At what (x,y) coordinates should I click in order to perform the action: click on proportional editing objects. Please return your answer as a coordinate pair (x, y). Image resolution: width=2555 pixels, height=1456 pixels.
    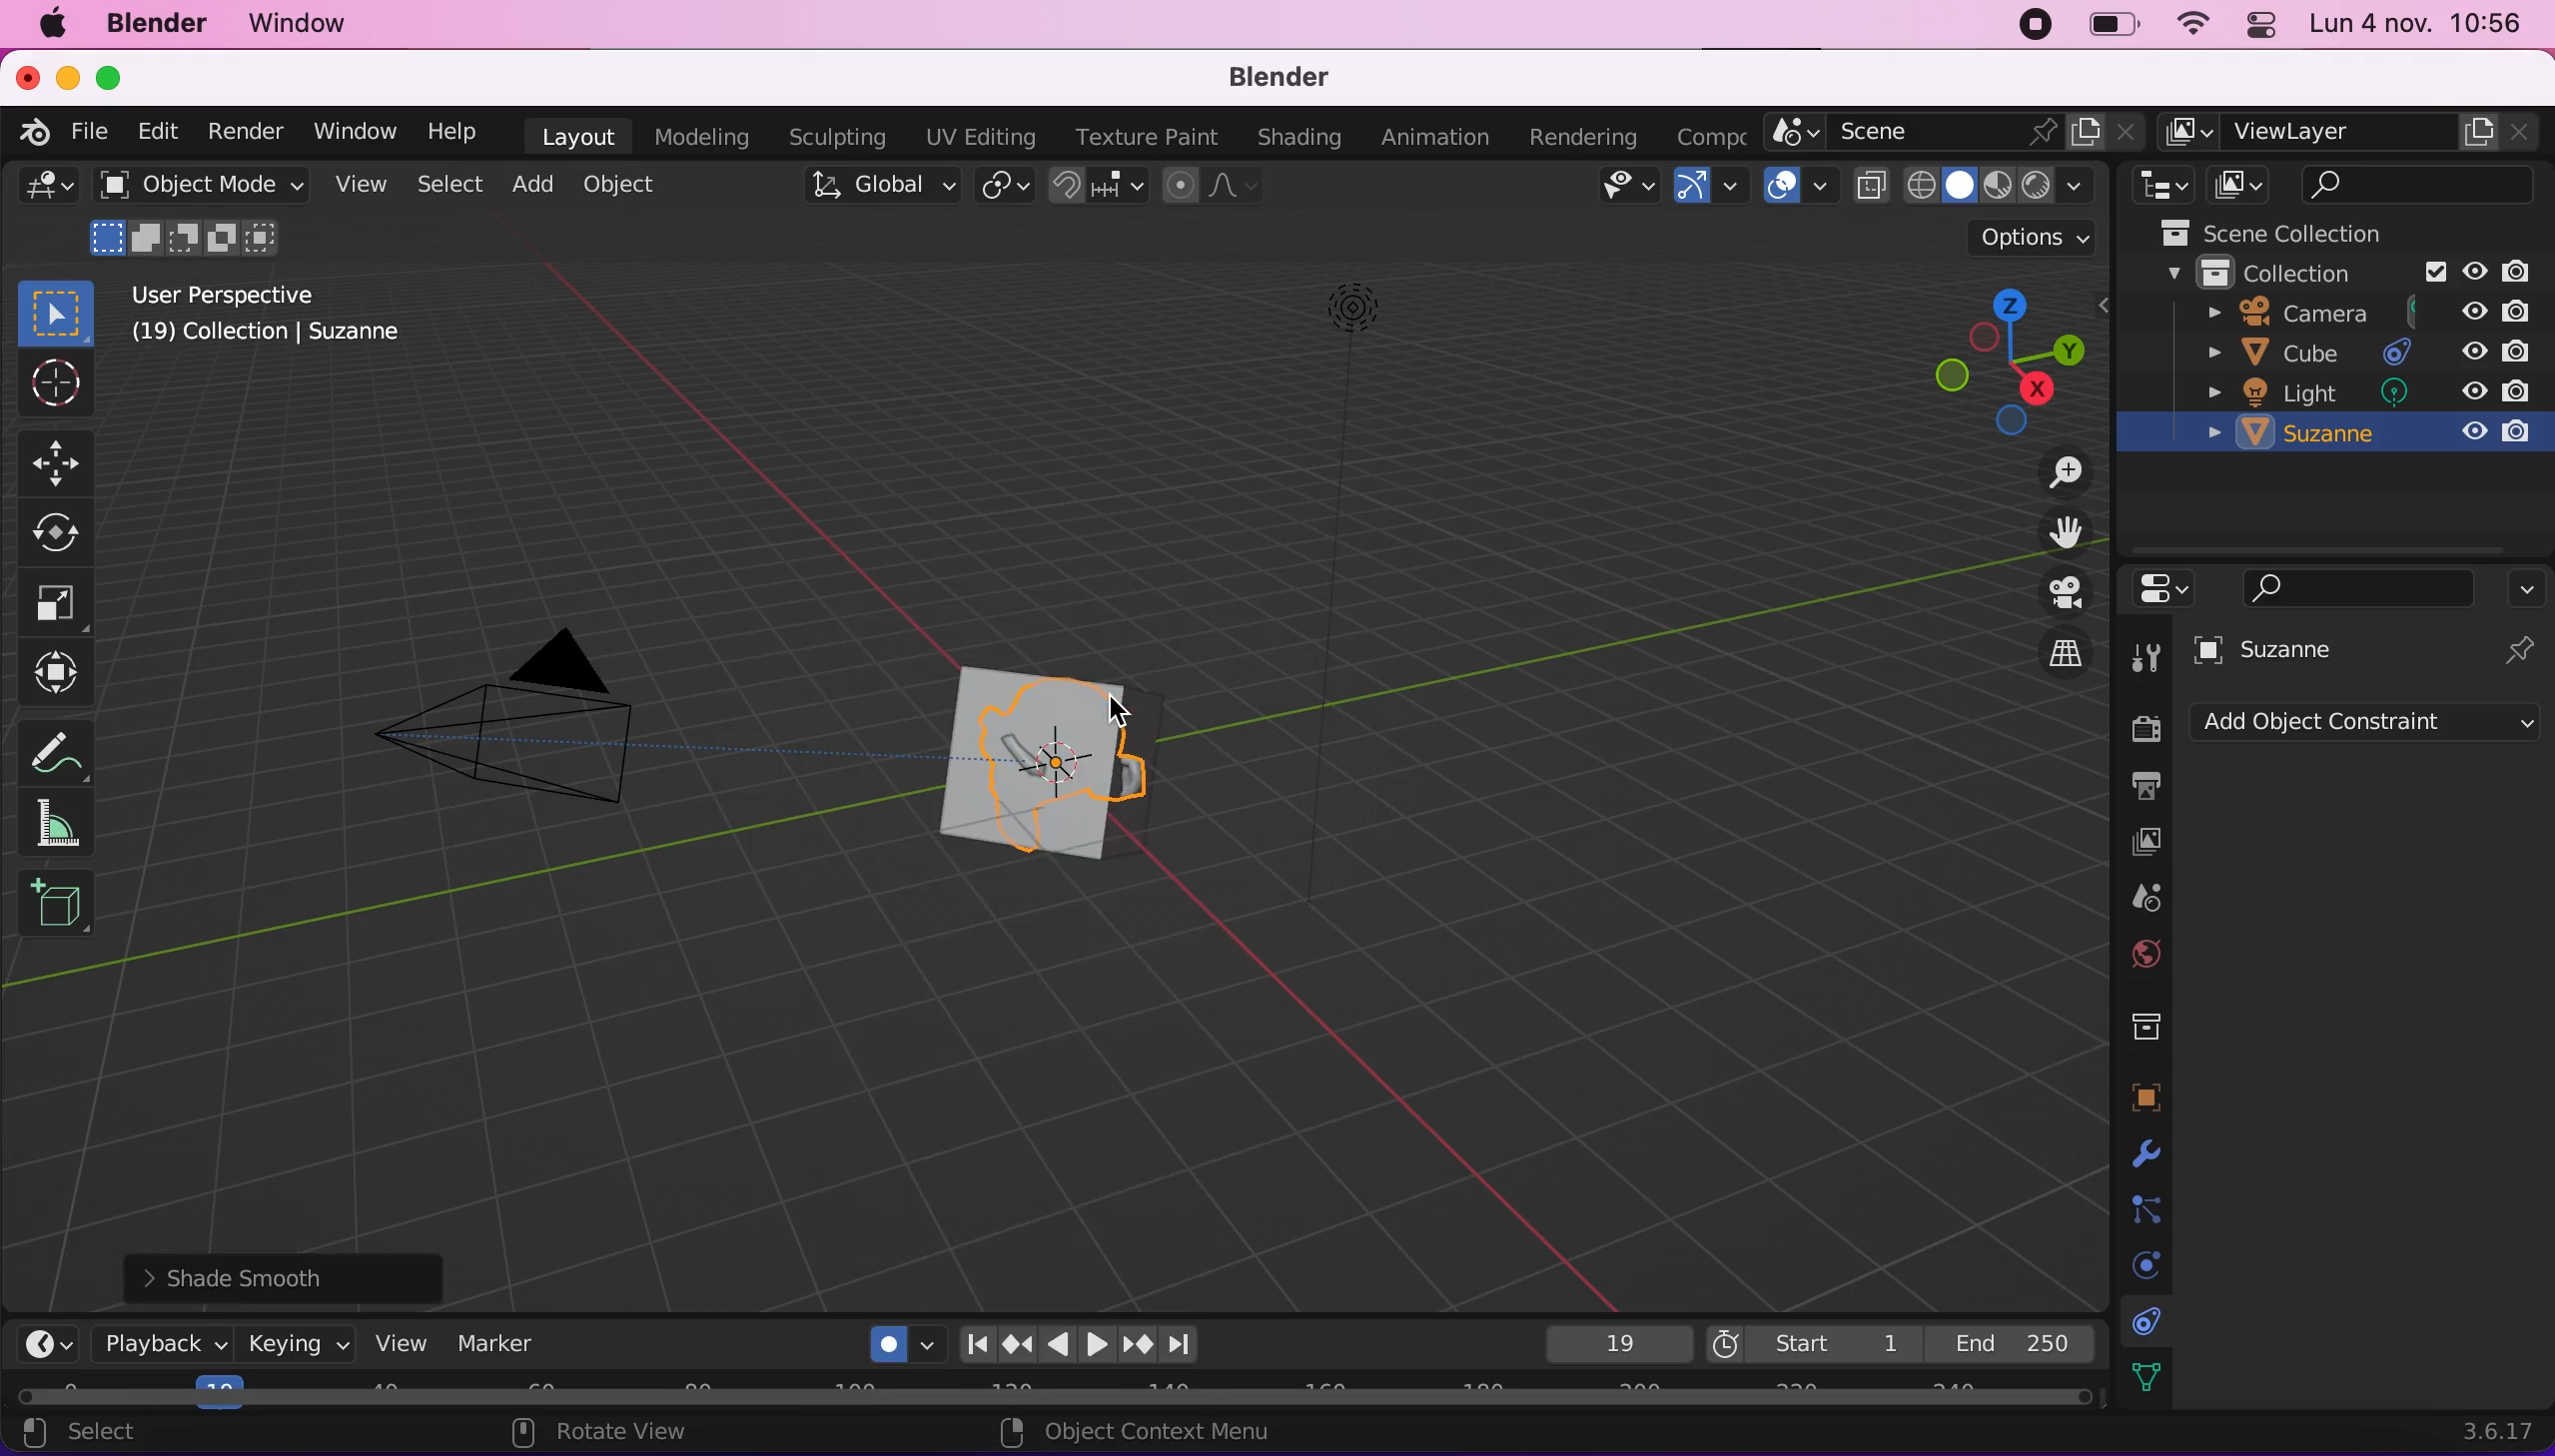
    Looking at the image, I should click on (1209, 188).